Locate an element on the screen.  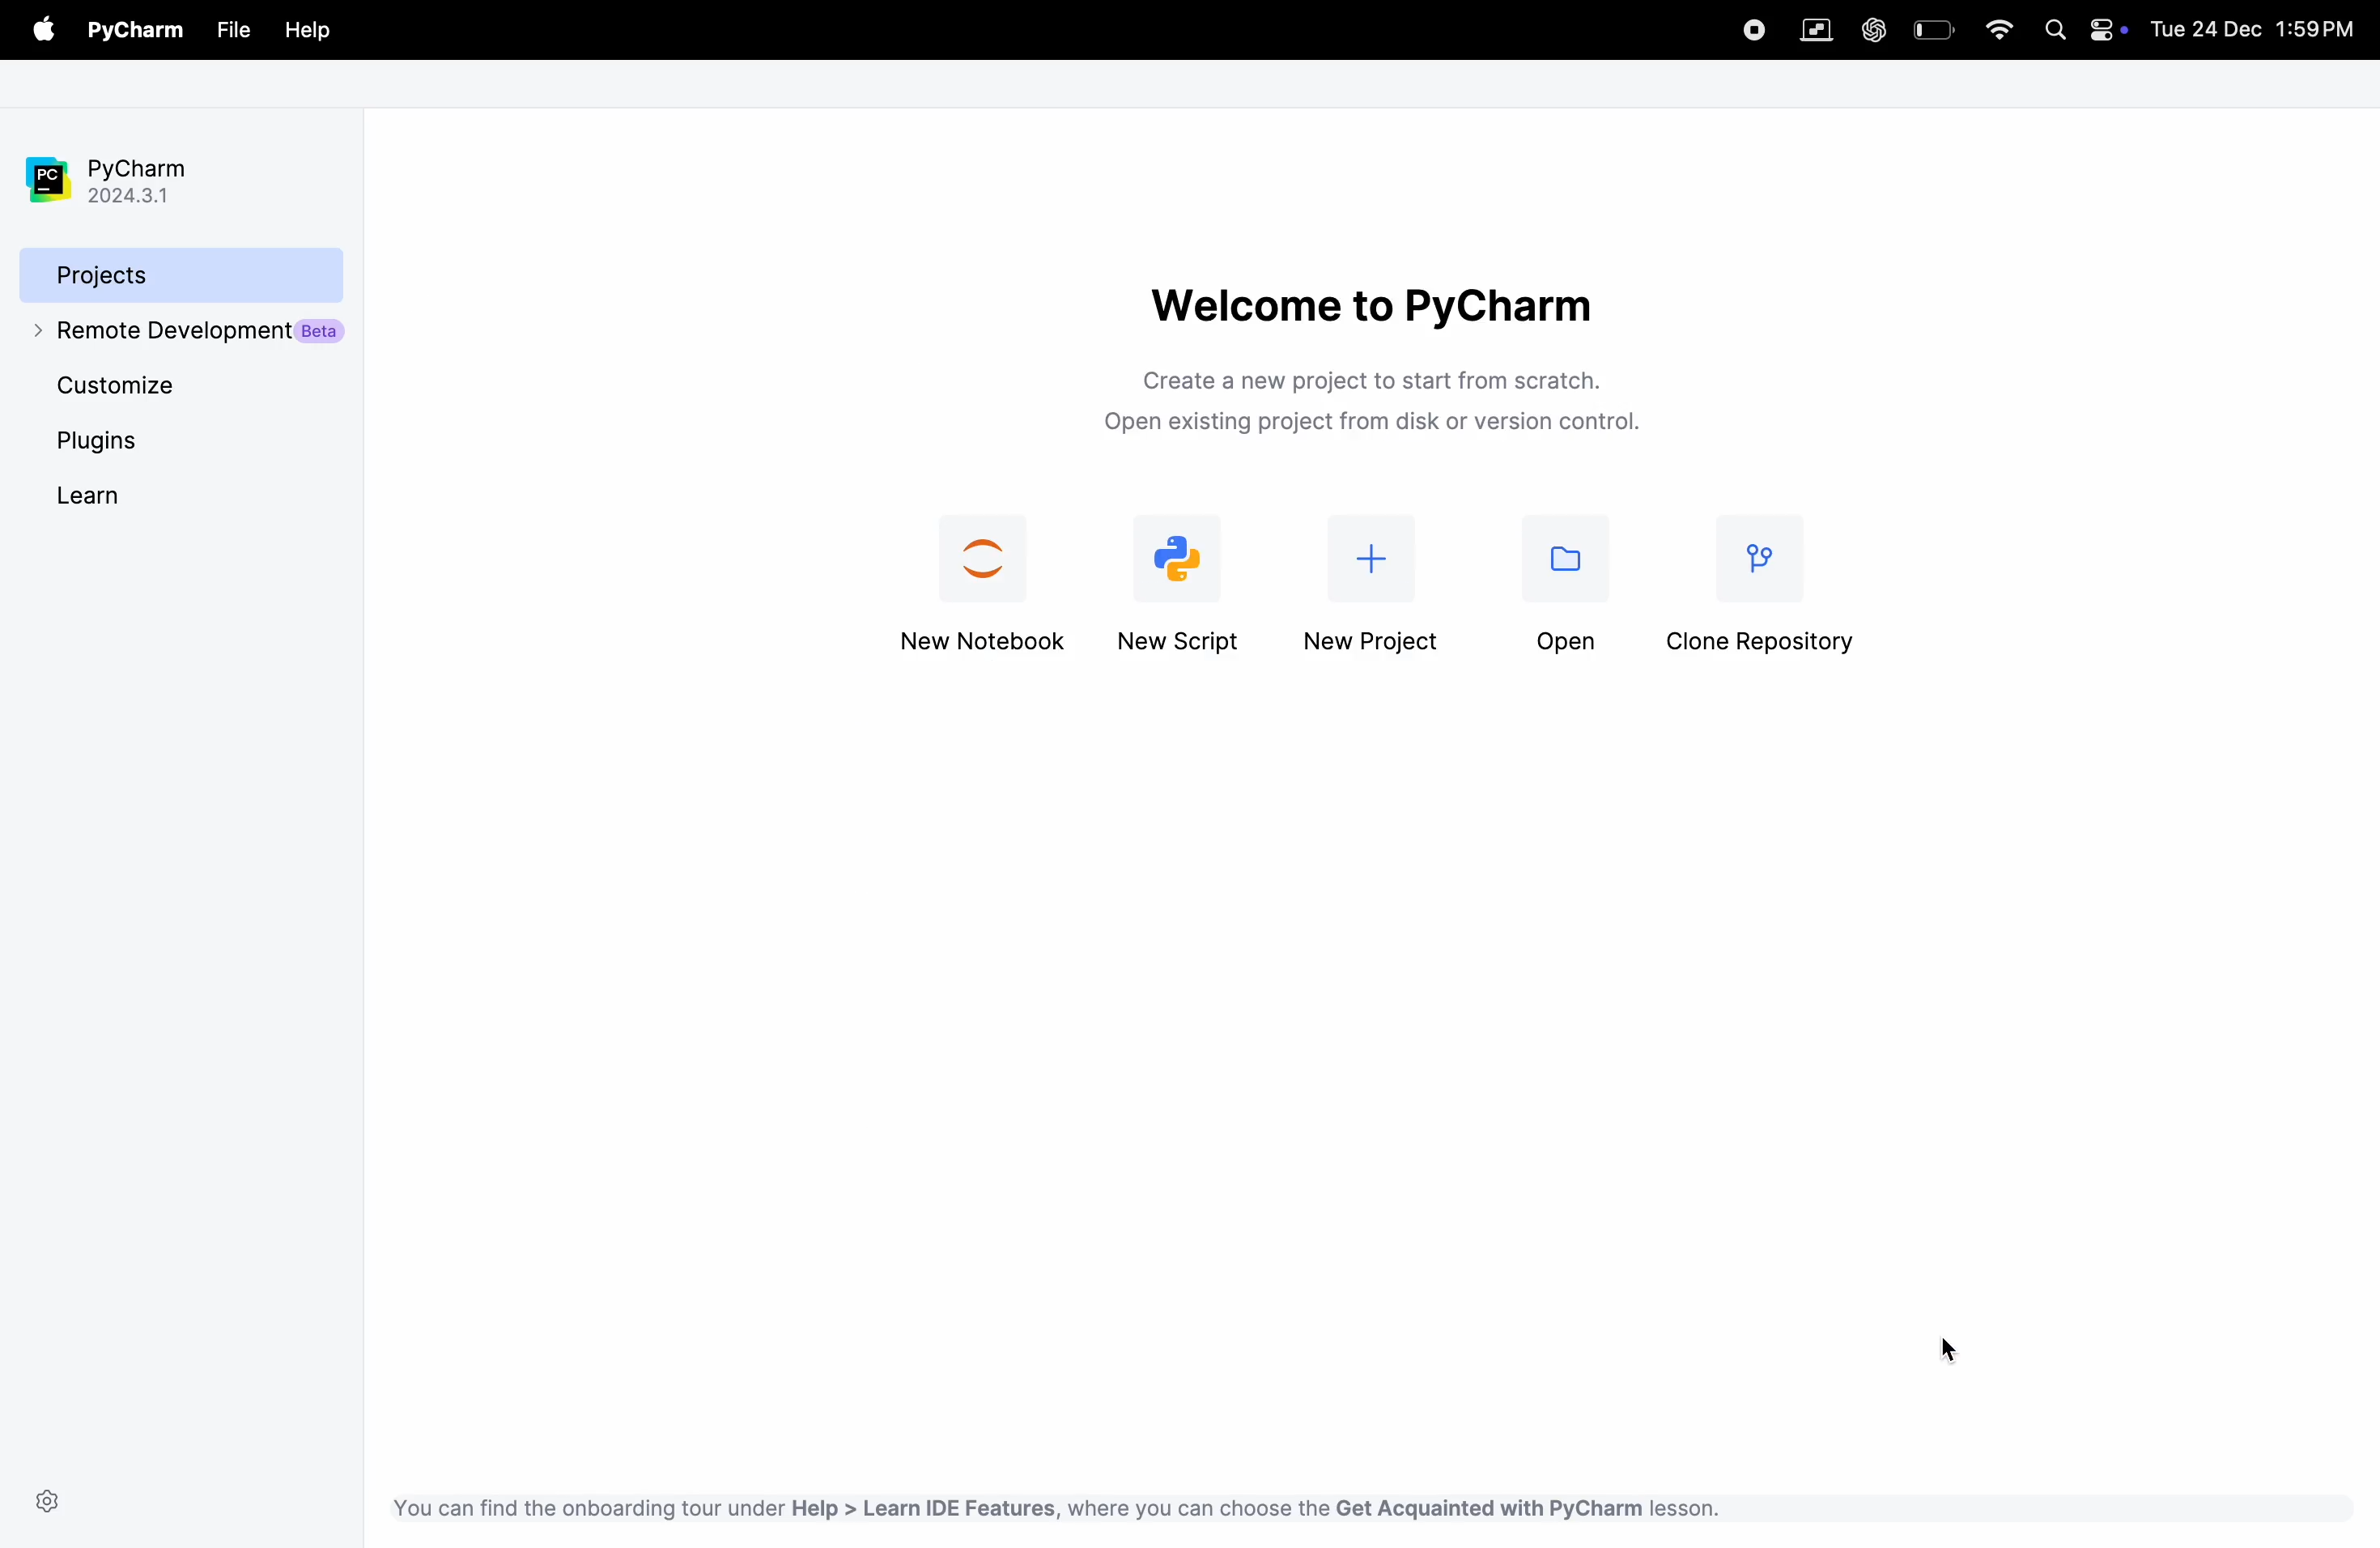
Customize is located at coordinates (128, 390).